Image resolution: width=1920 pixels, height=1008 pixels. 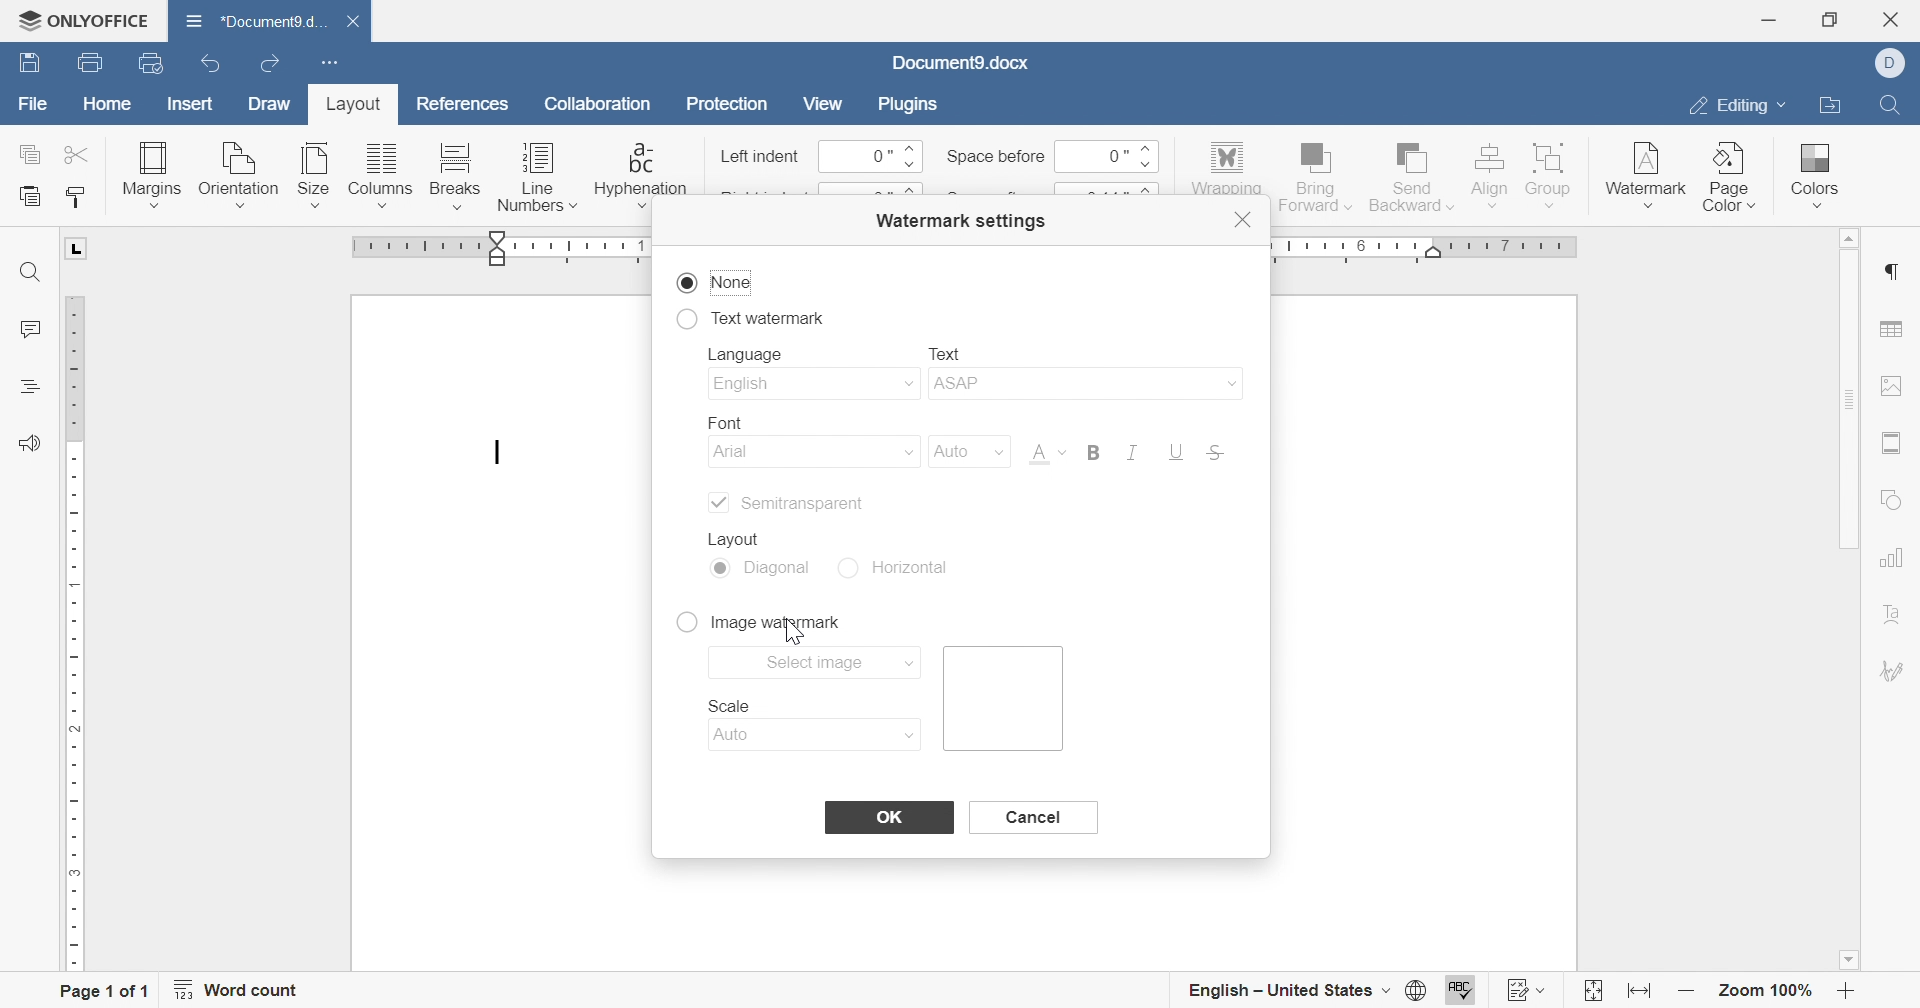 What do you see at coordinates (784, 503) in the screenshot?
I see `semitransparent` at bounding box center [784, 503].